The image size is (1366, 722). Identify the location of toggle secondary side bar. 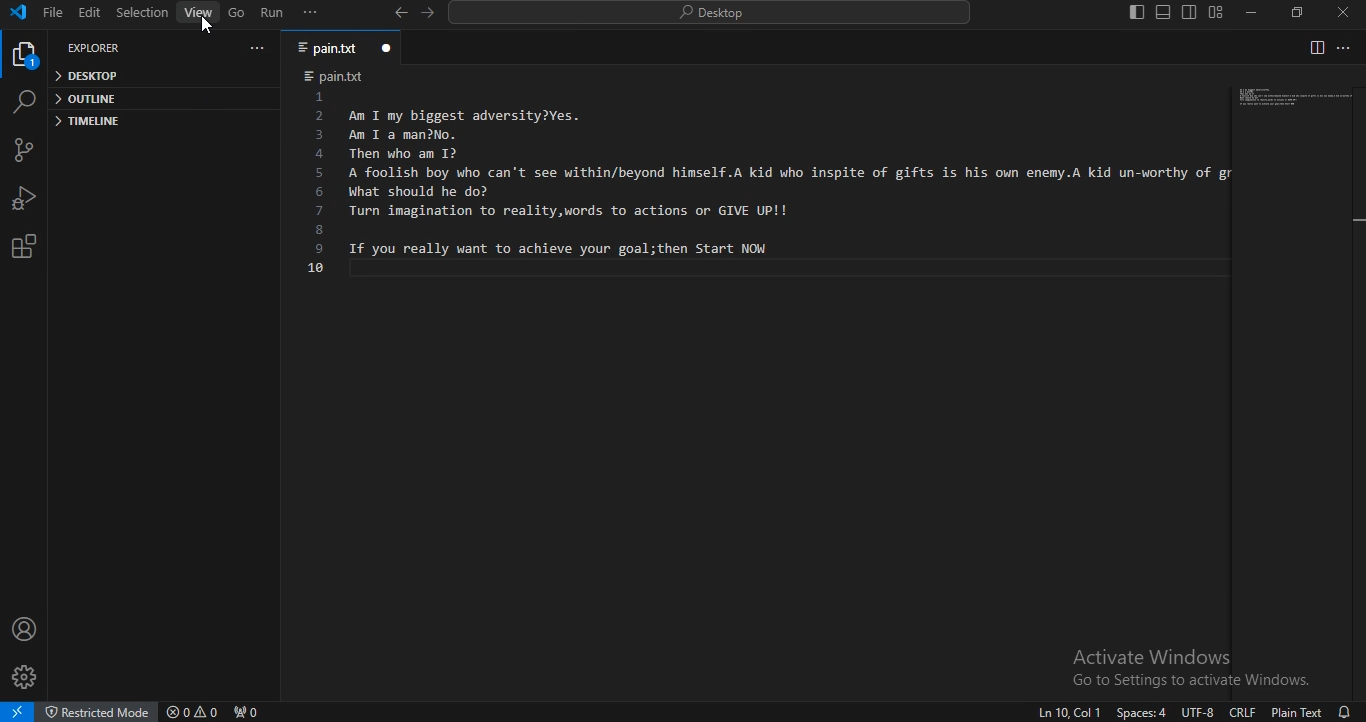
(1191, 13).